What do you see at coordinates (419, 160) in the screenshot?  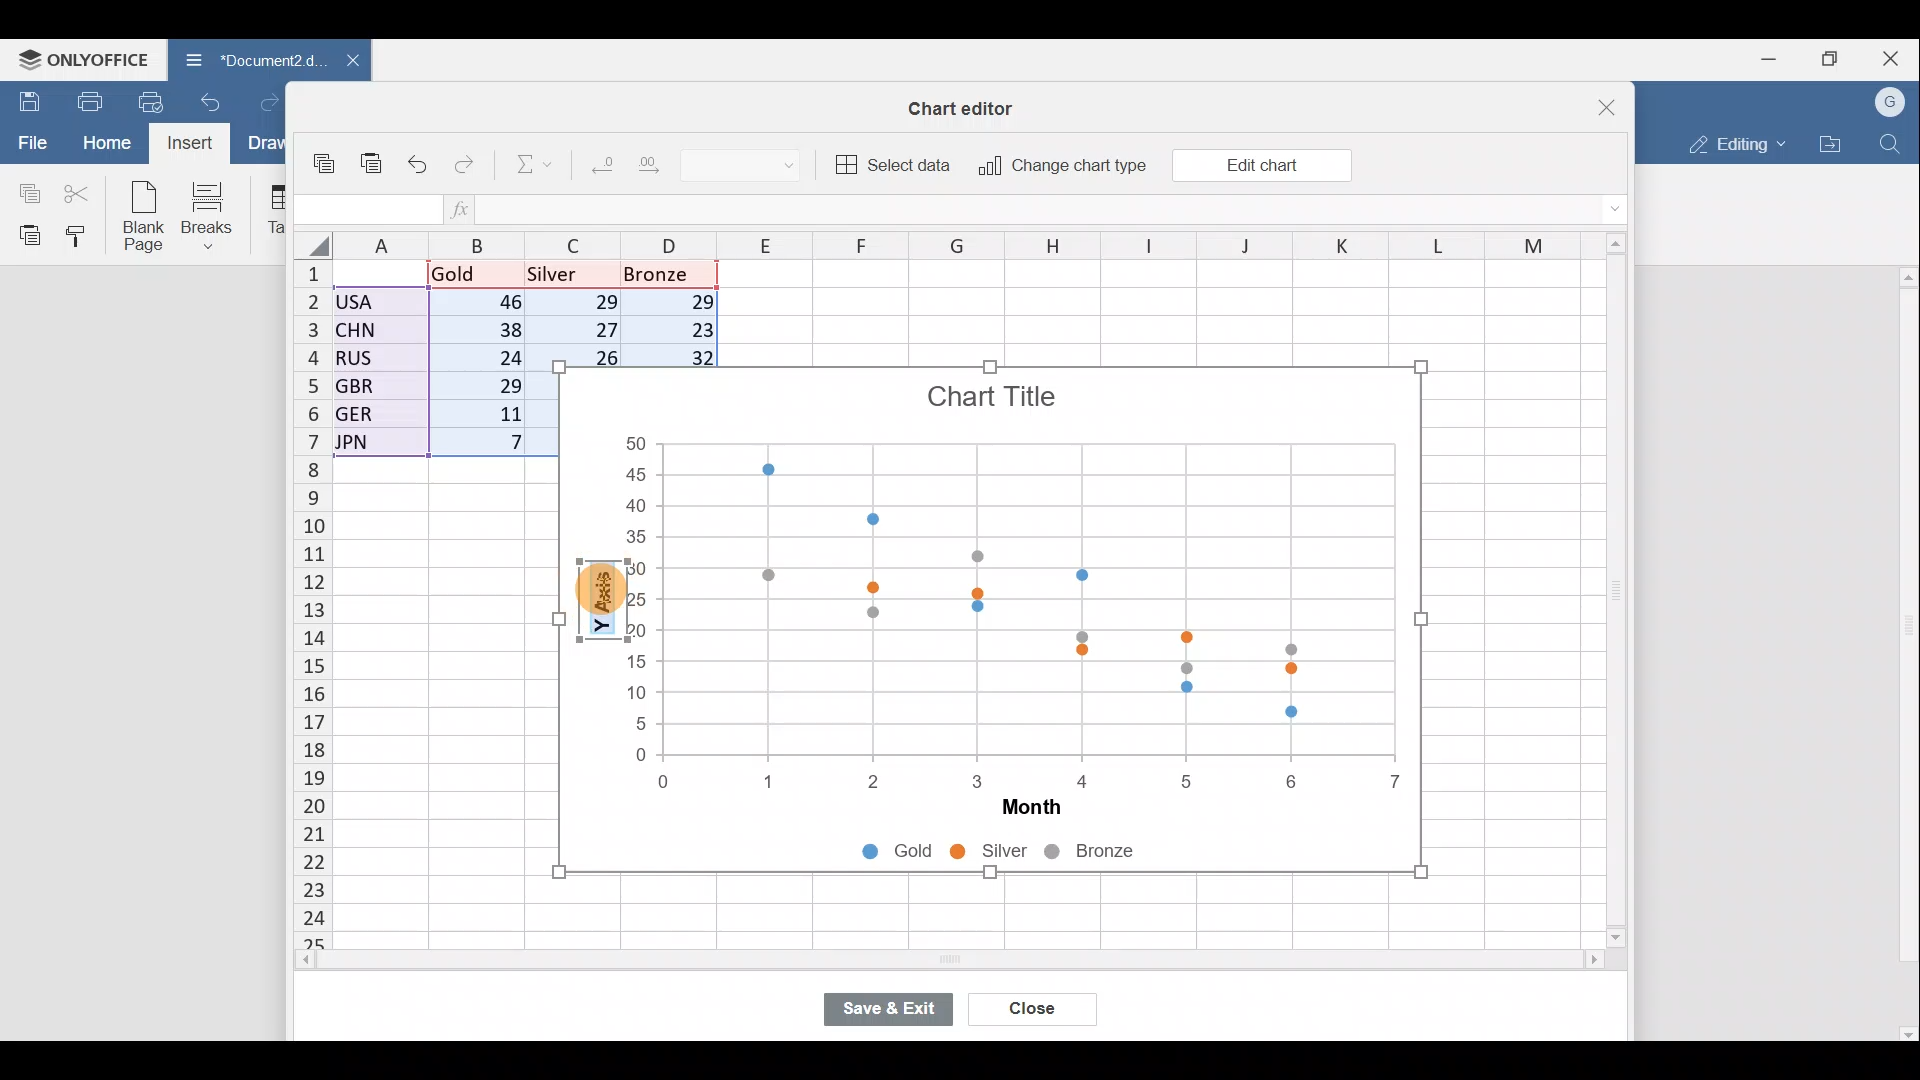 I see `Undo` at bounding box center [419, 160].